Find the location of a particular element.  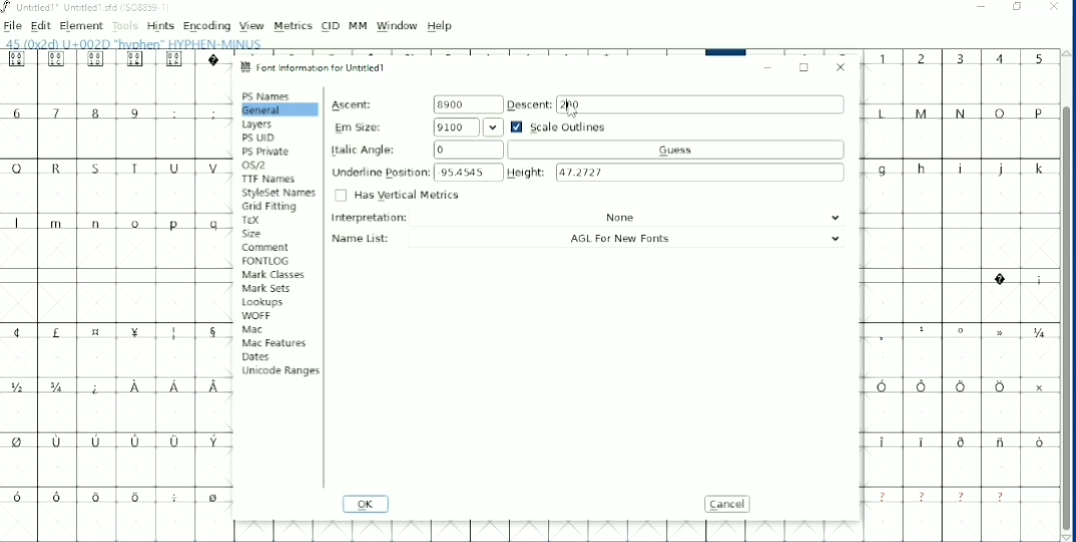

CID is located at coordinates (331, 26).